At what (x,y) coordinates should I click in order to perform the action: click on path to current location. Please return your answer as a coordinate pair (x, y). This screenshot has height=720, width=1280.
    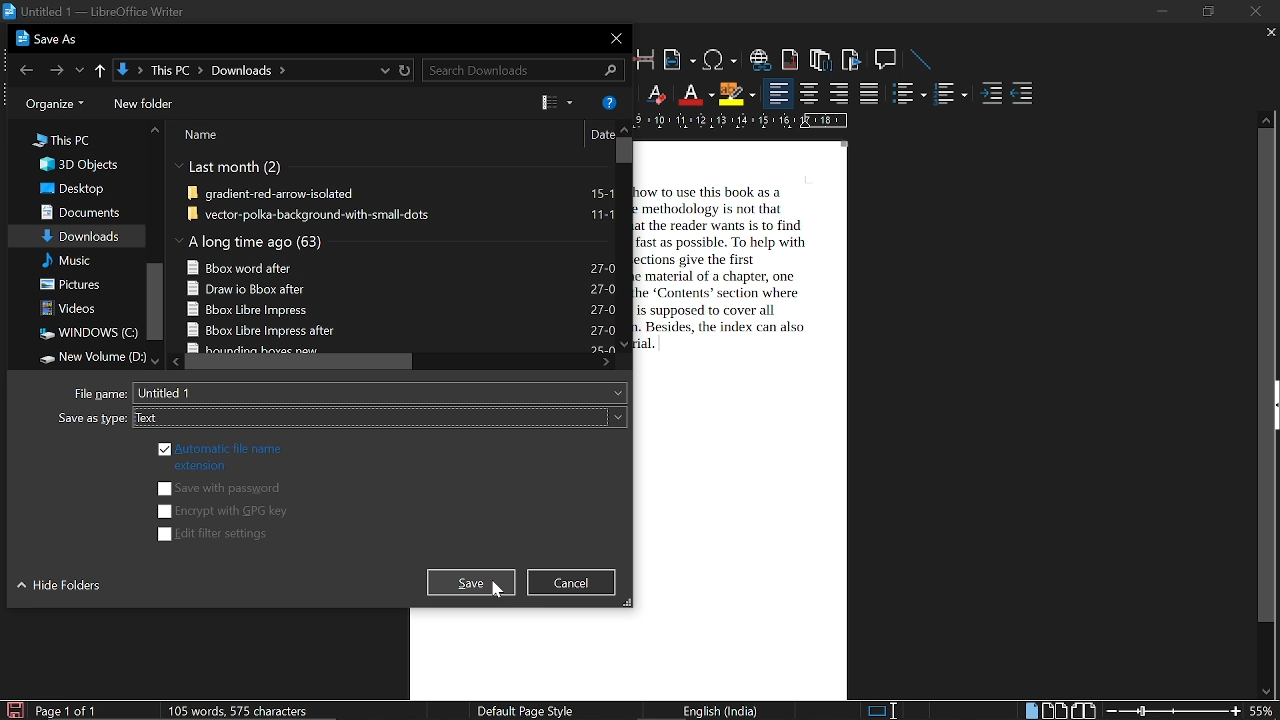
    Looking at the image, I should click on (242, 70).